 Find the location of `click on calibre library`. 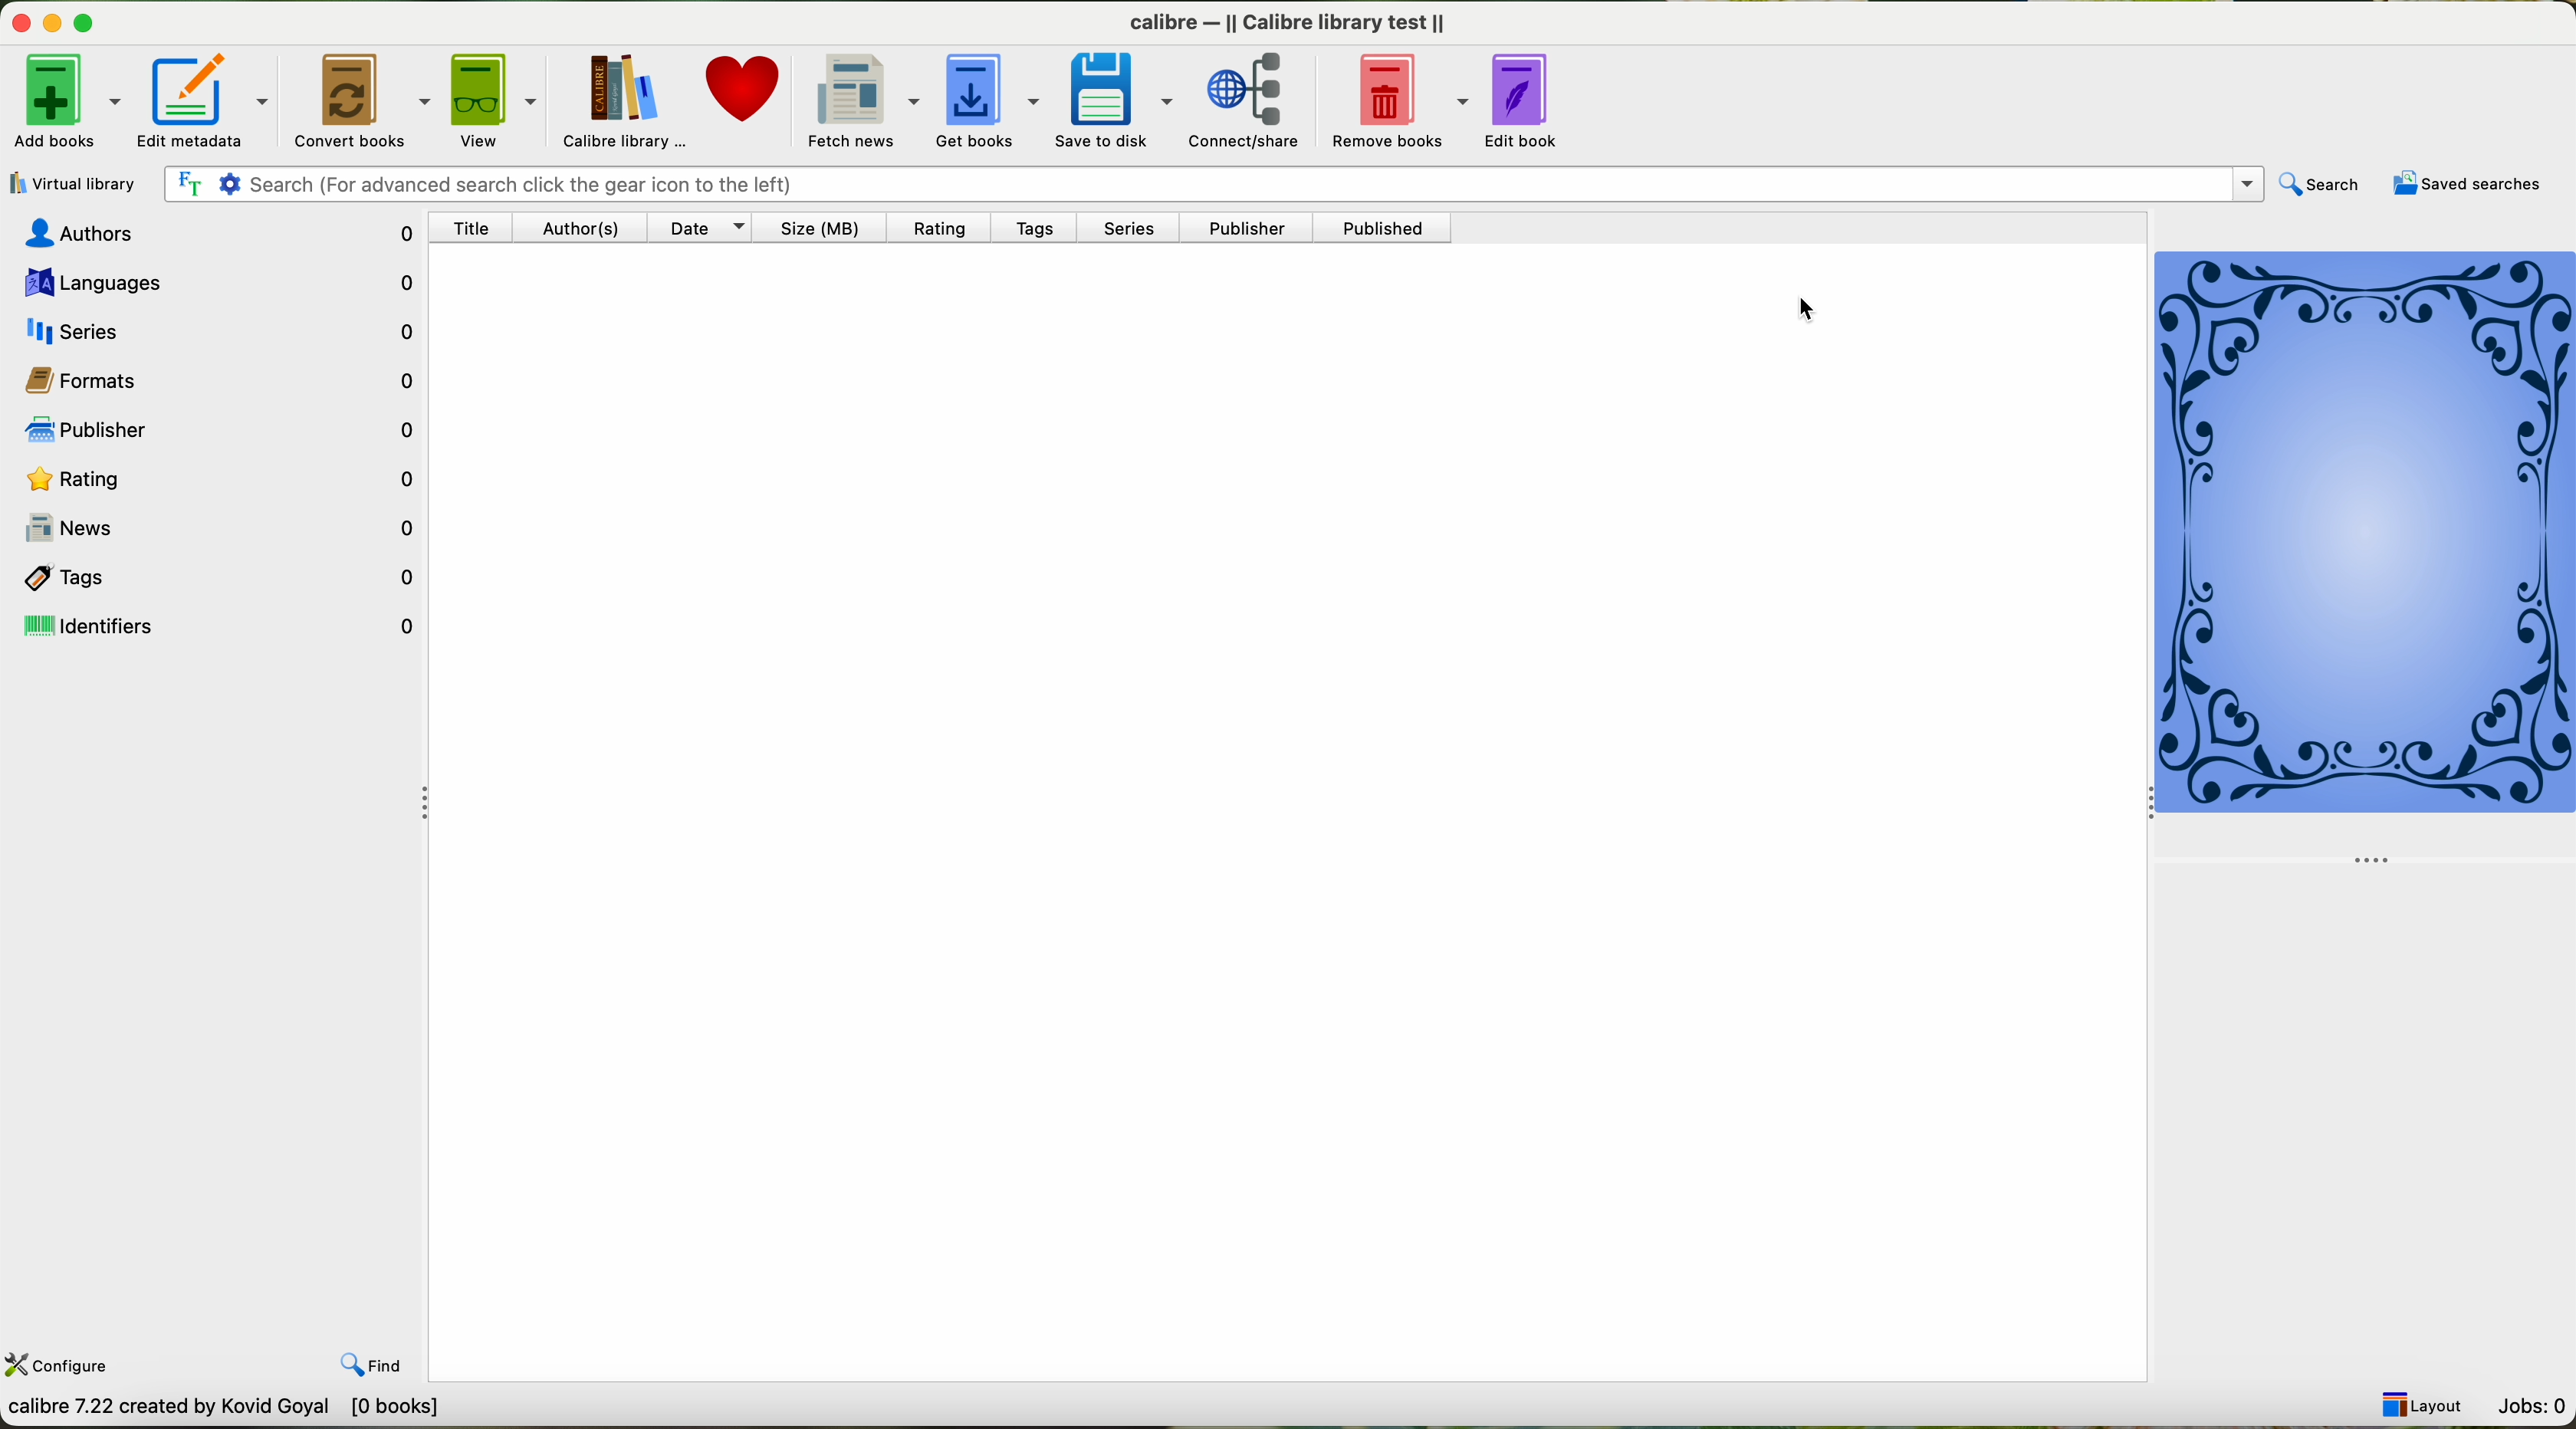

click on calibre library is located at coordinates (613, 101).